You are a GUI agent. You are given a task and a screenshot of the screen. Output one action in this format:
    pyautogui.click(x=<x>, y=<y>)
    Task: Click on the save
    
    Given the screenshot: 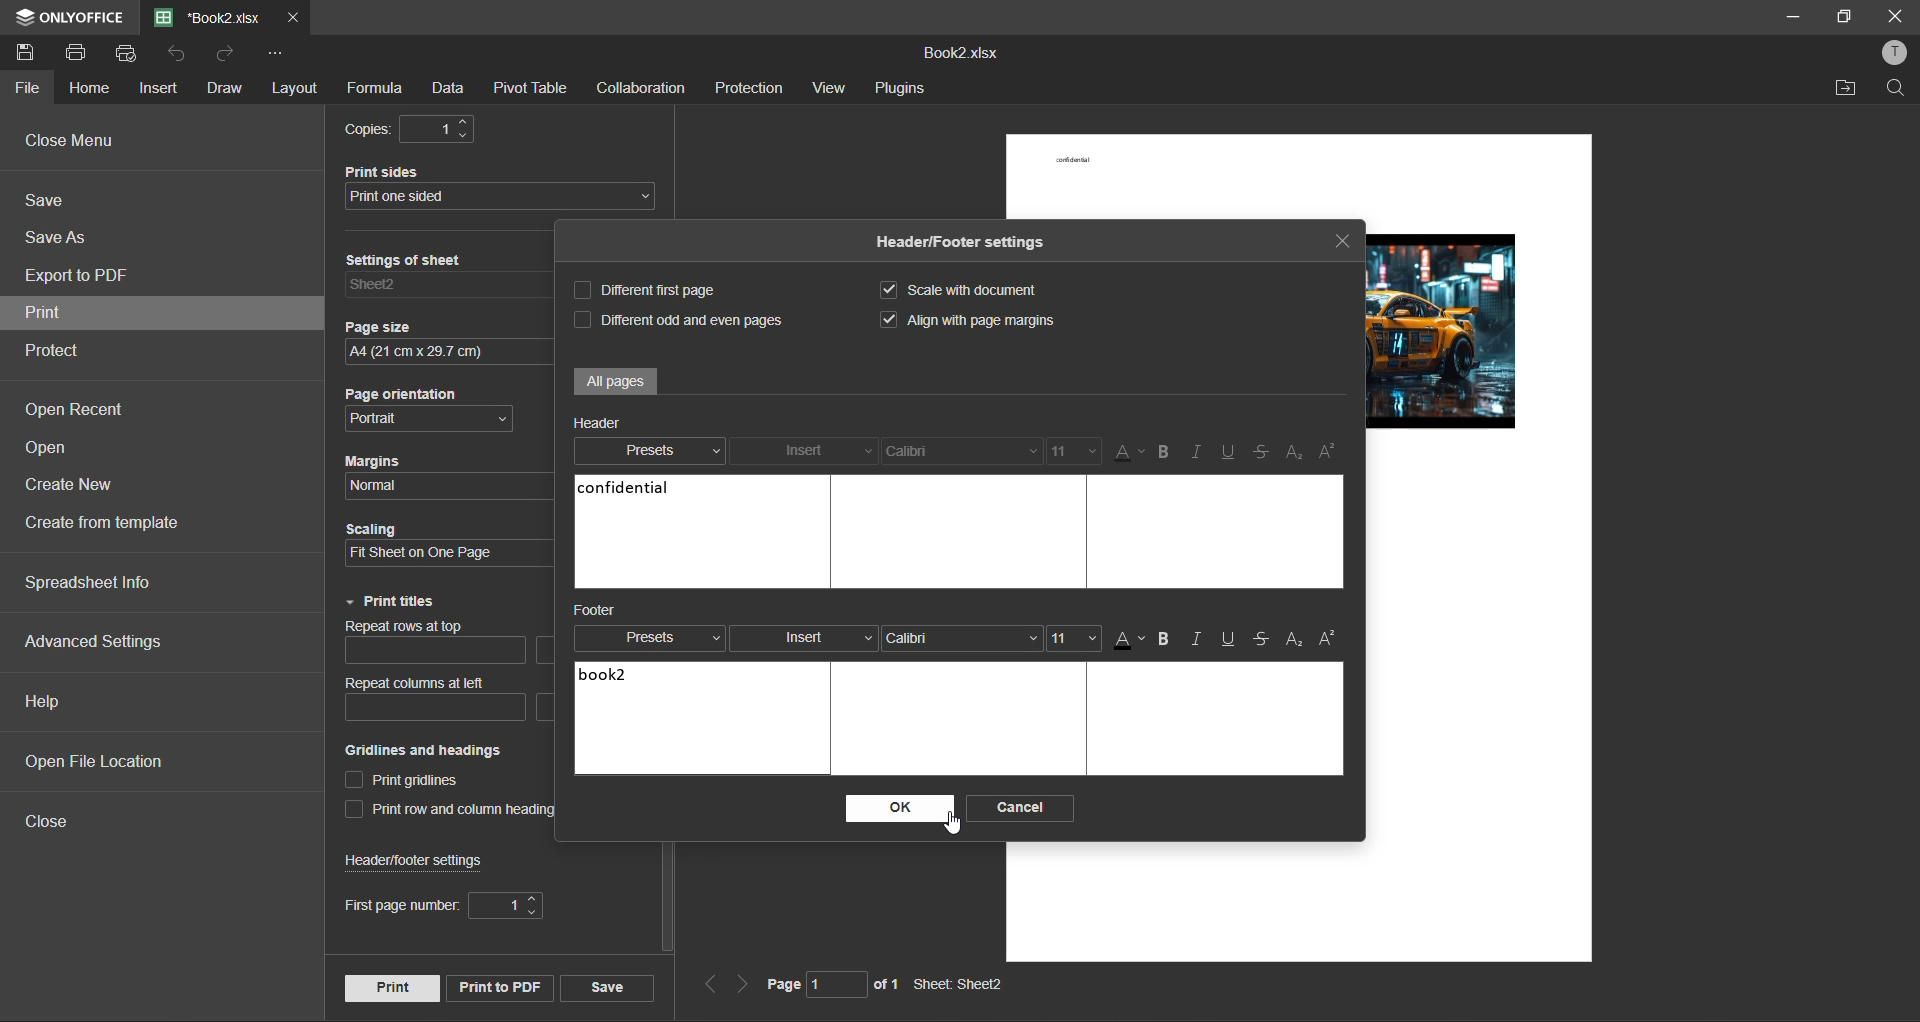 What is the action you would take?
    pyautogui.click(x=602, y=987)
    